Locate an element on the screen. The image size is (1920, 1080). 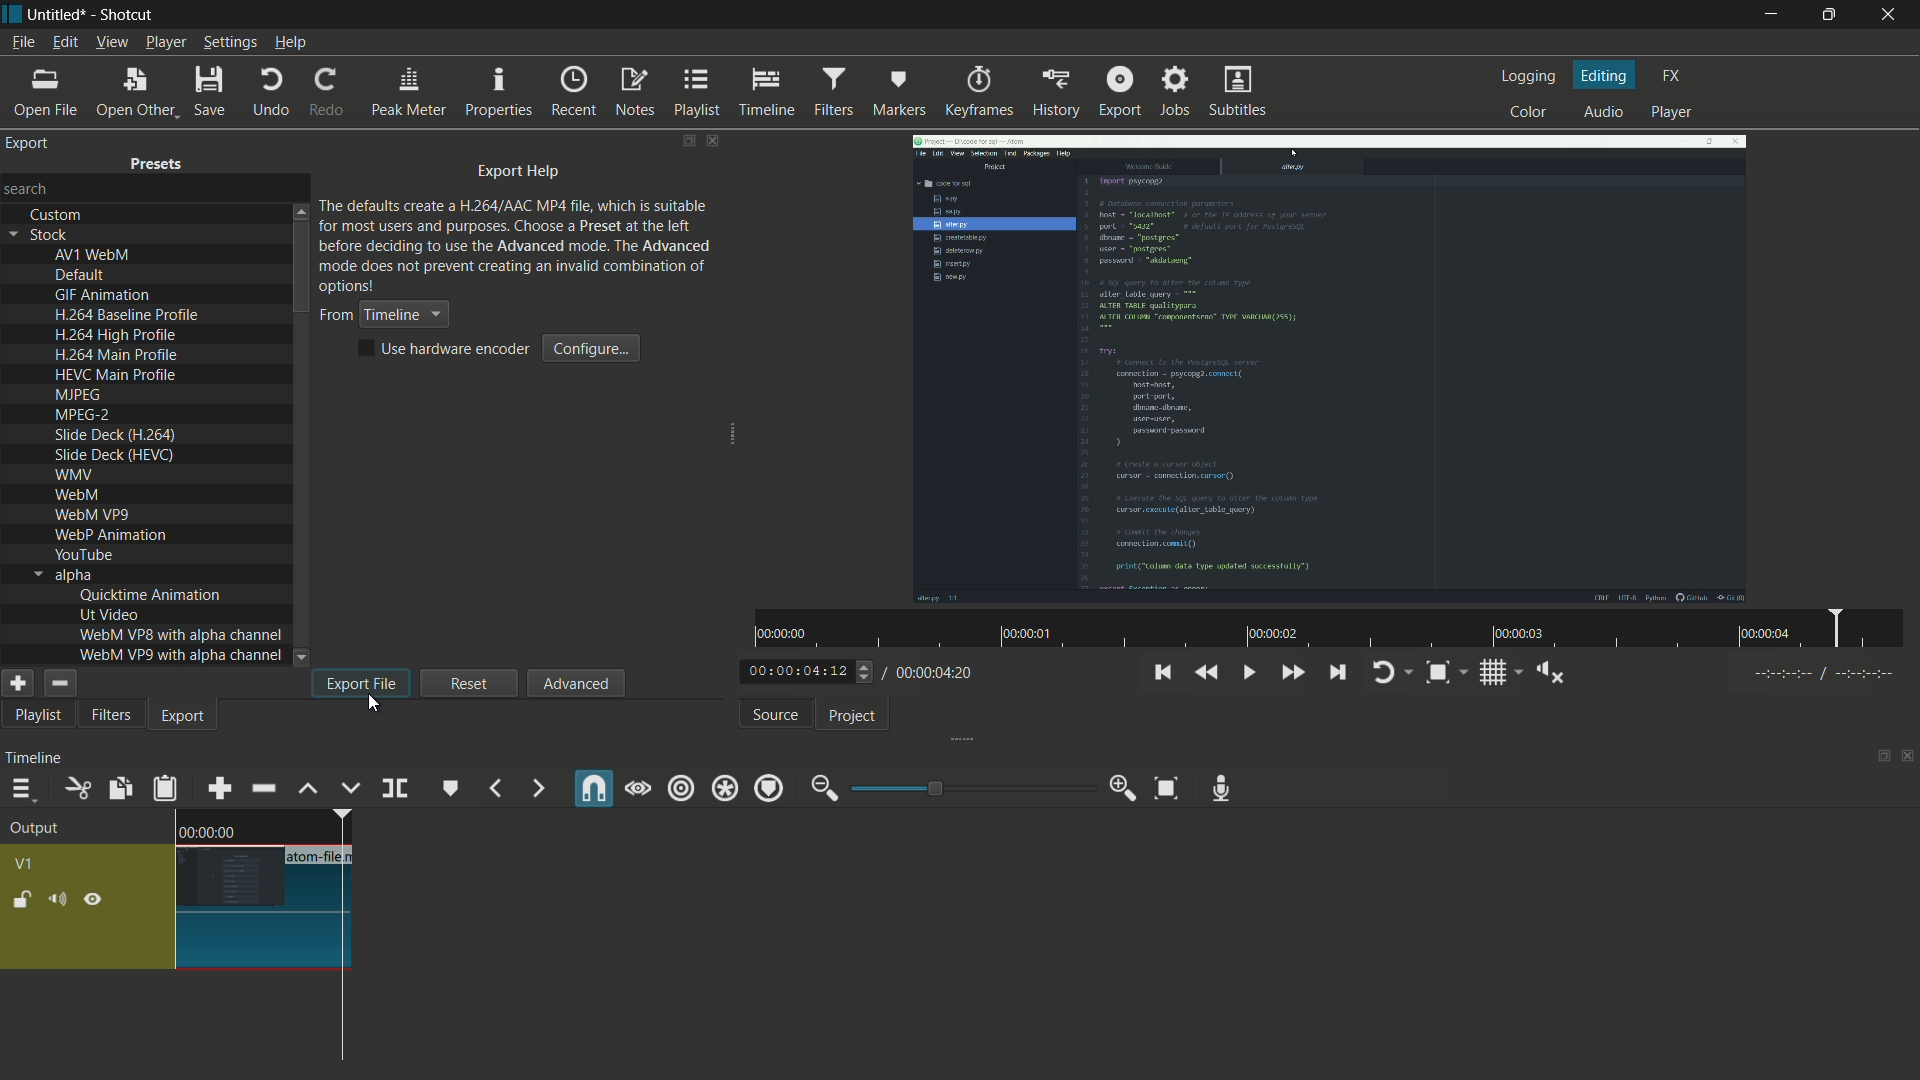
show volume control is located at coordinates (1549, 674).